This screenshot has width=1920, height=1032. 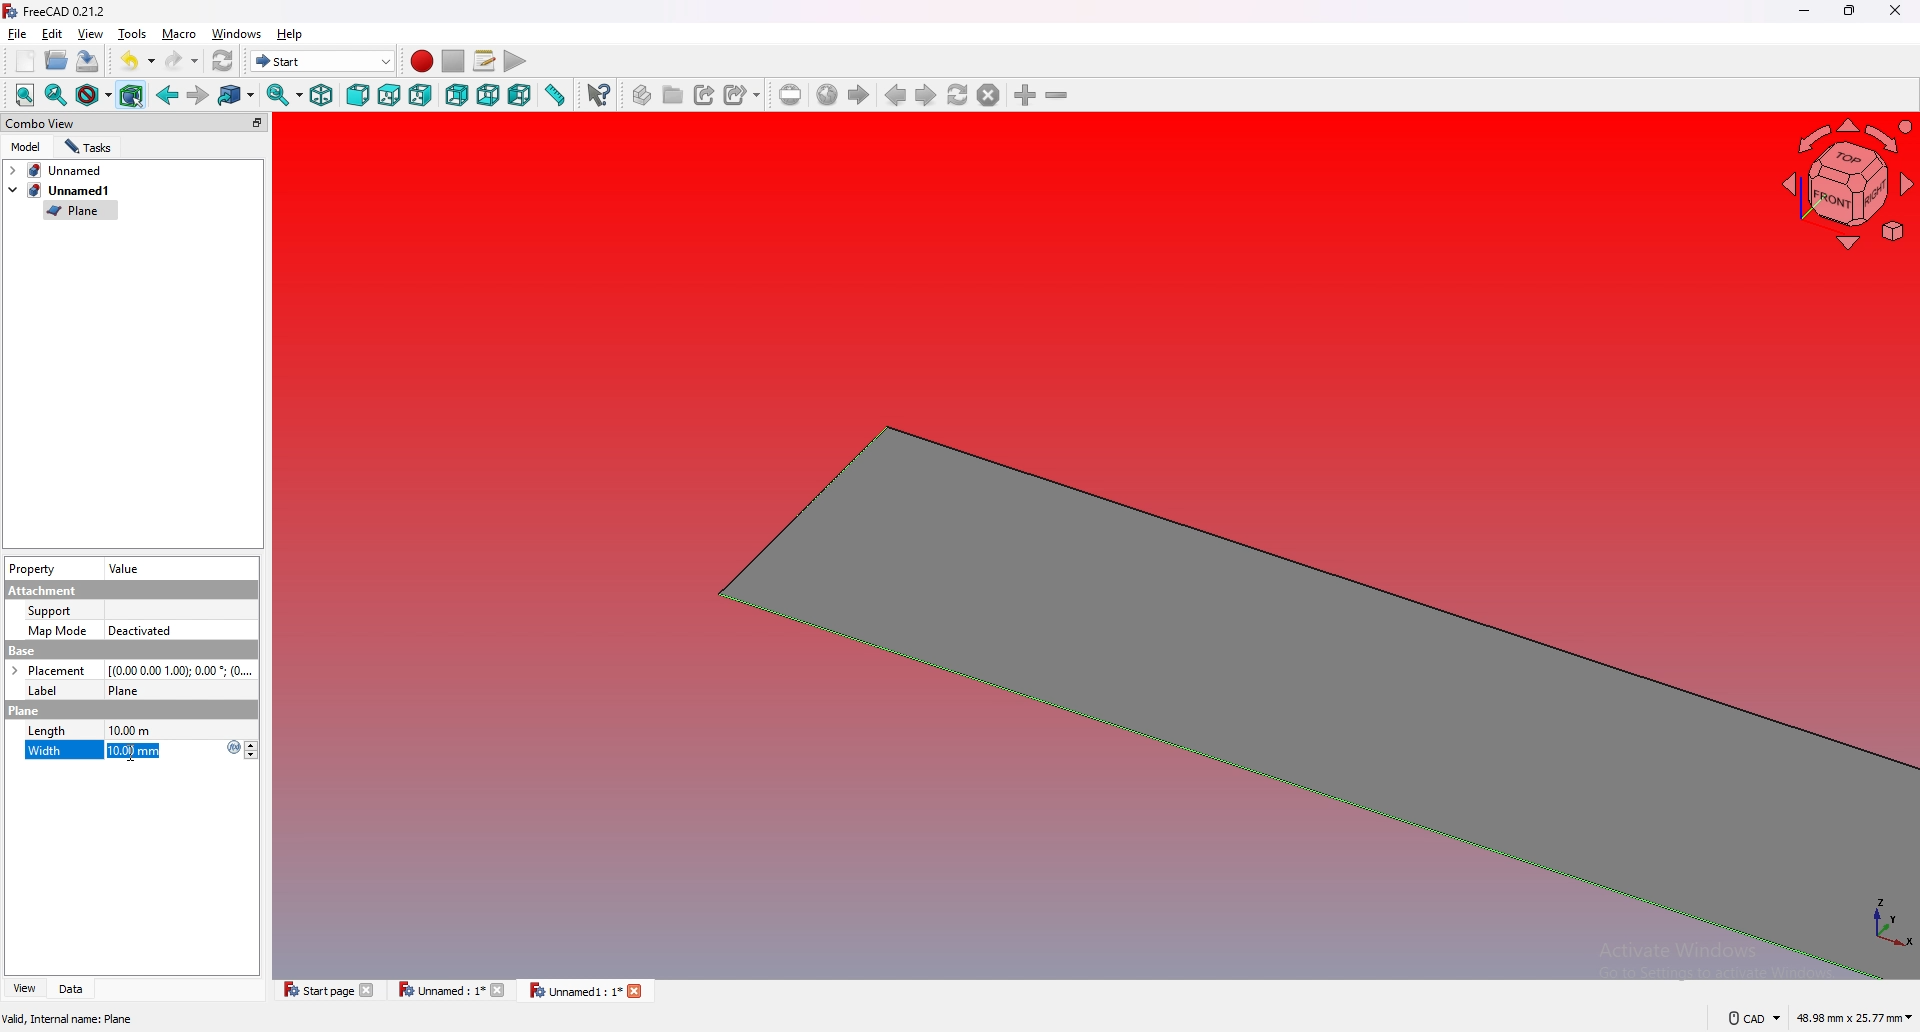 I want to click on isometric, so click(x=321, y=95).